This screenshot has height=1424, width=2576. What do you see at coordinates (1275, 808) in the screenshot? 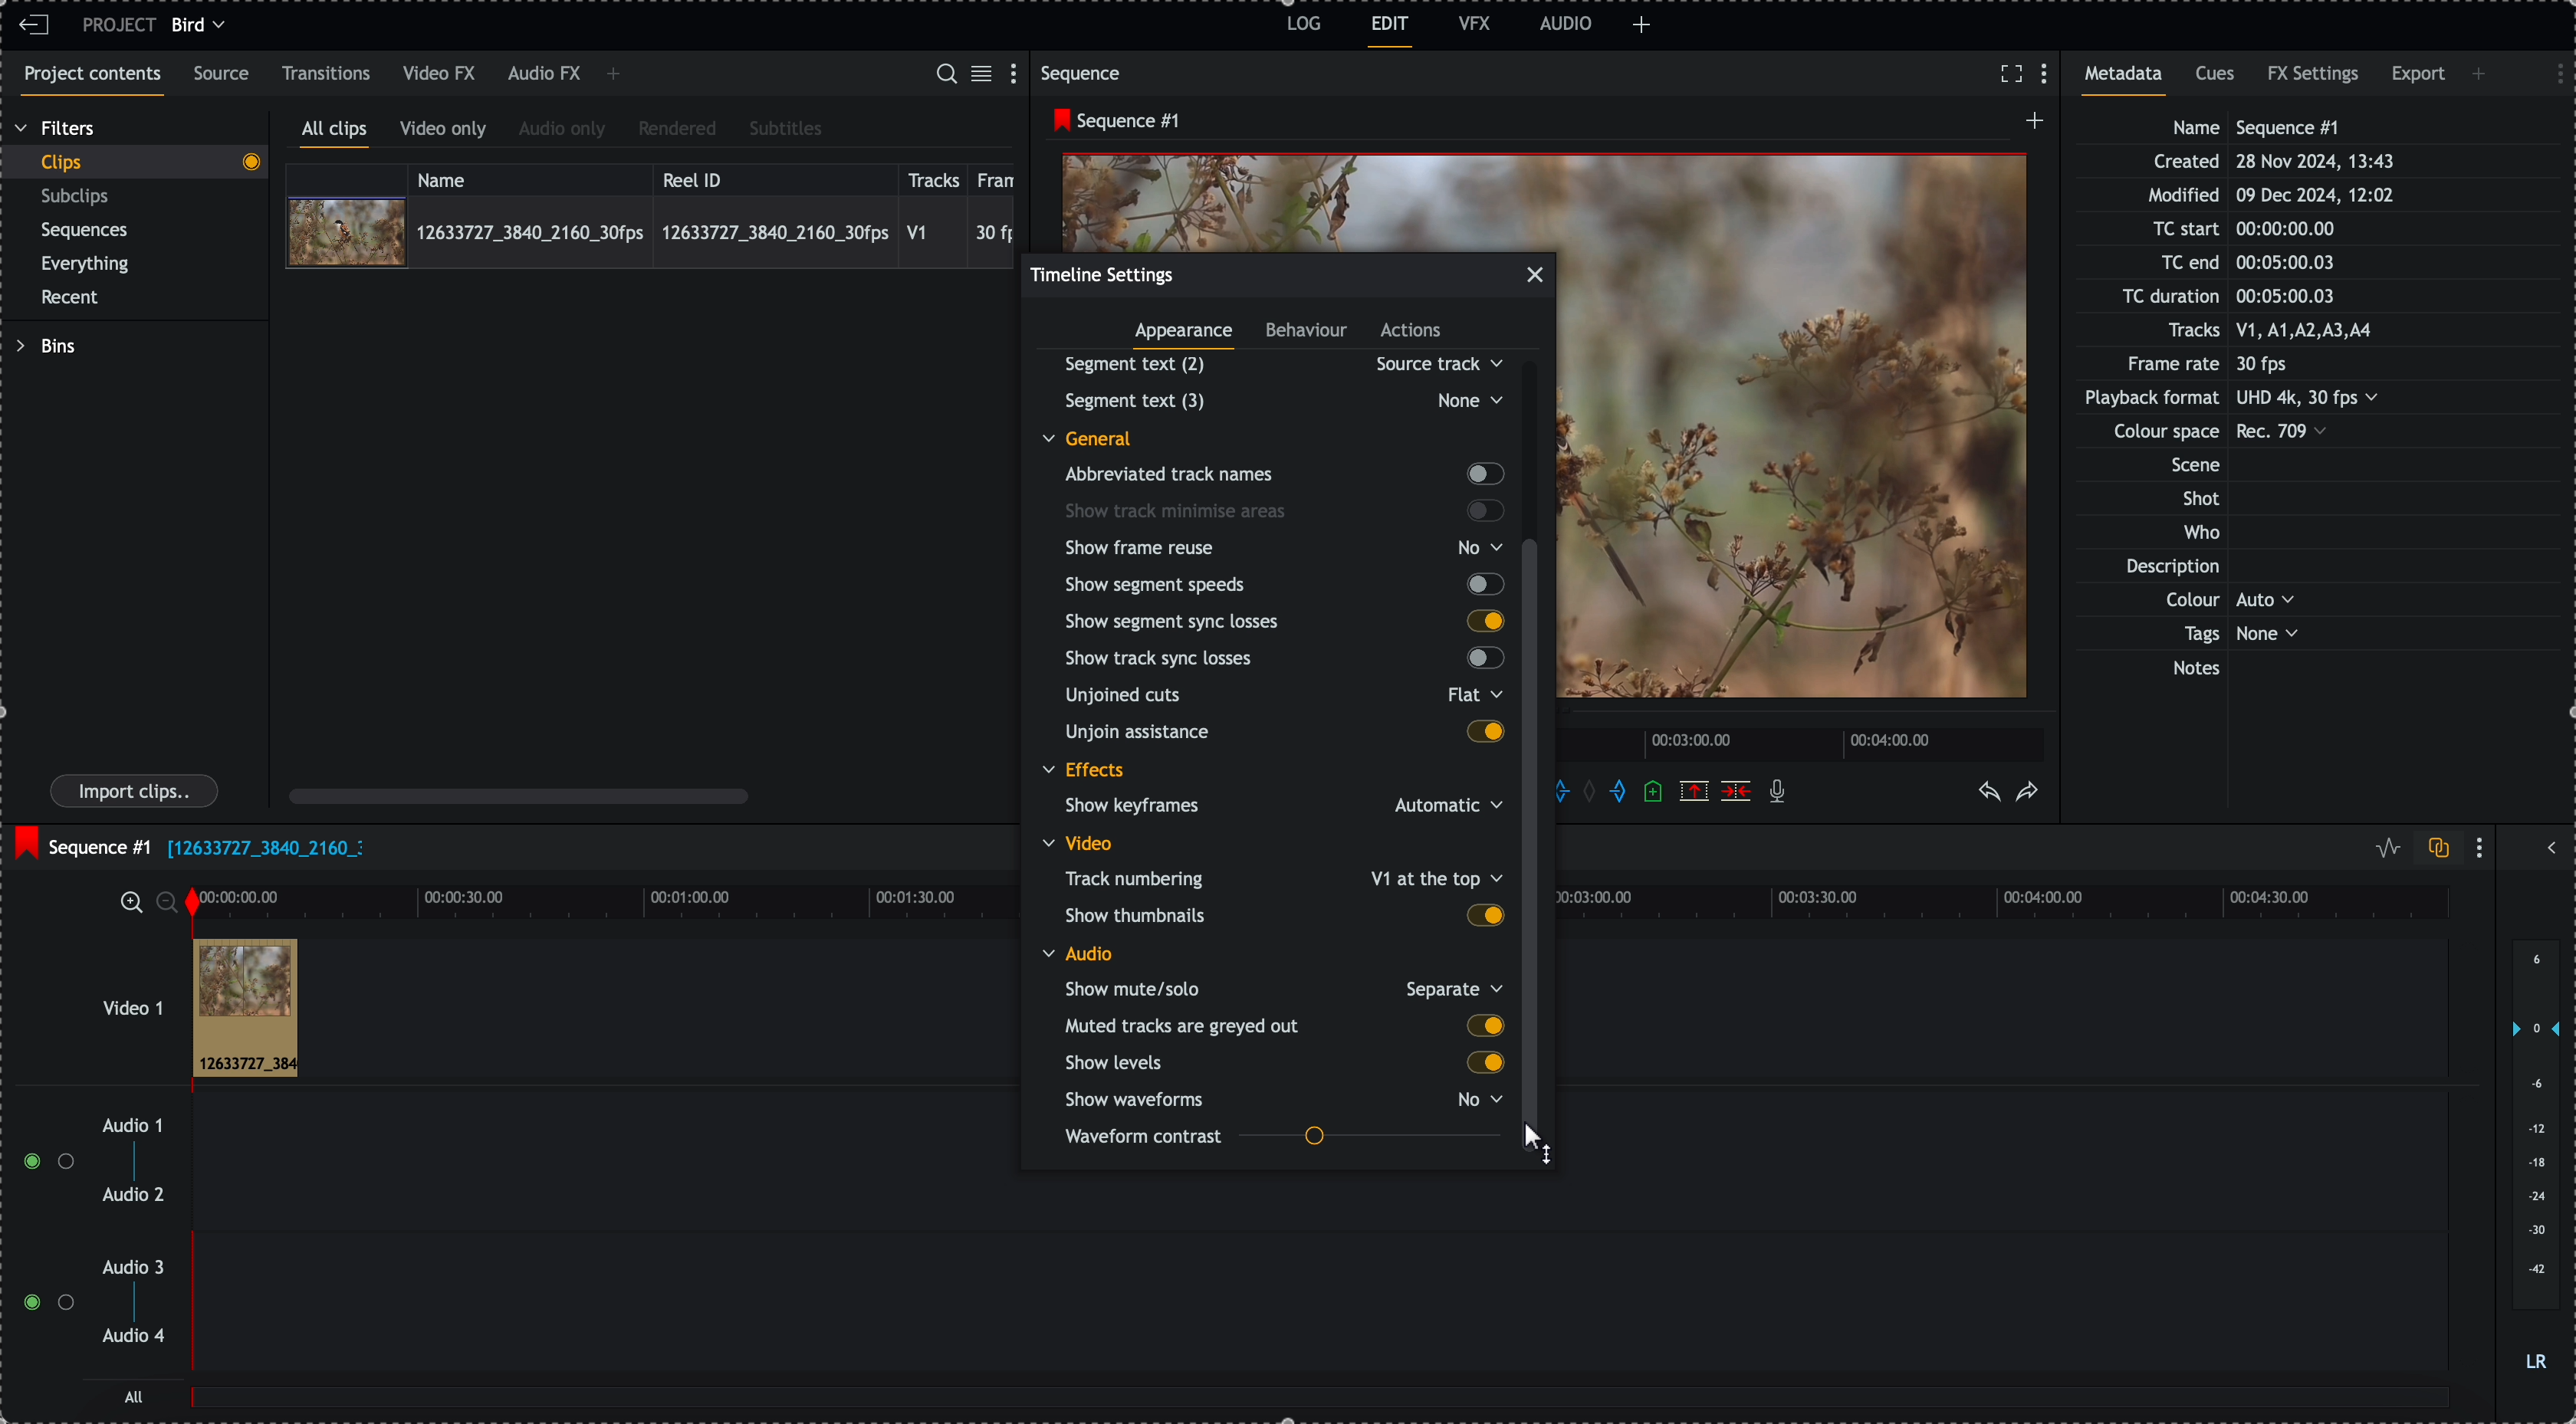
I see `show keyframes` at bounding box center [1275, 808].